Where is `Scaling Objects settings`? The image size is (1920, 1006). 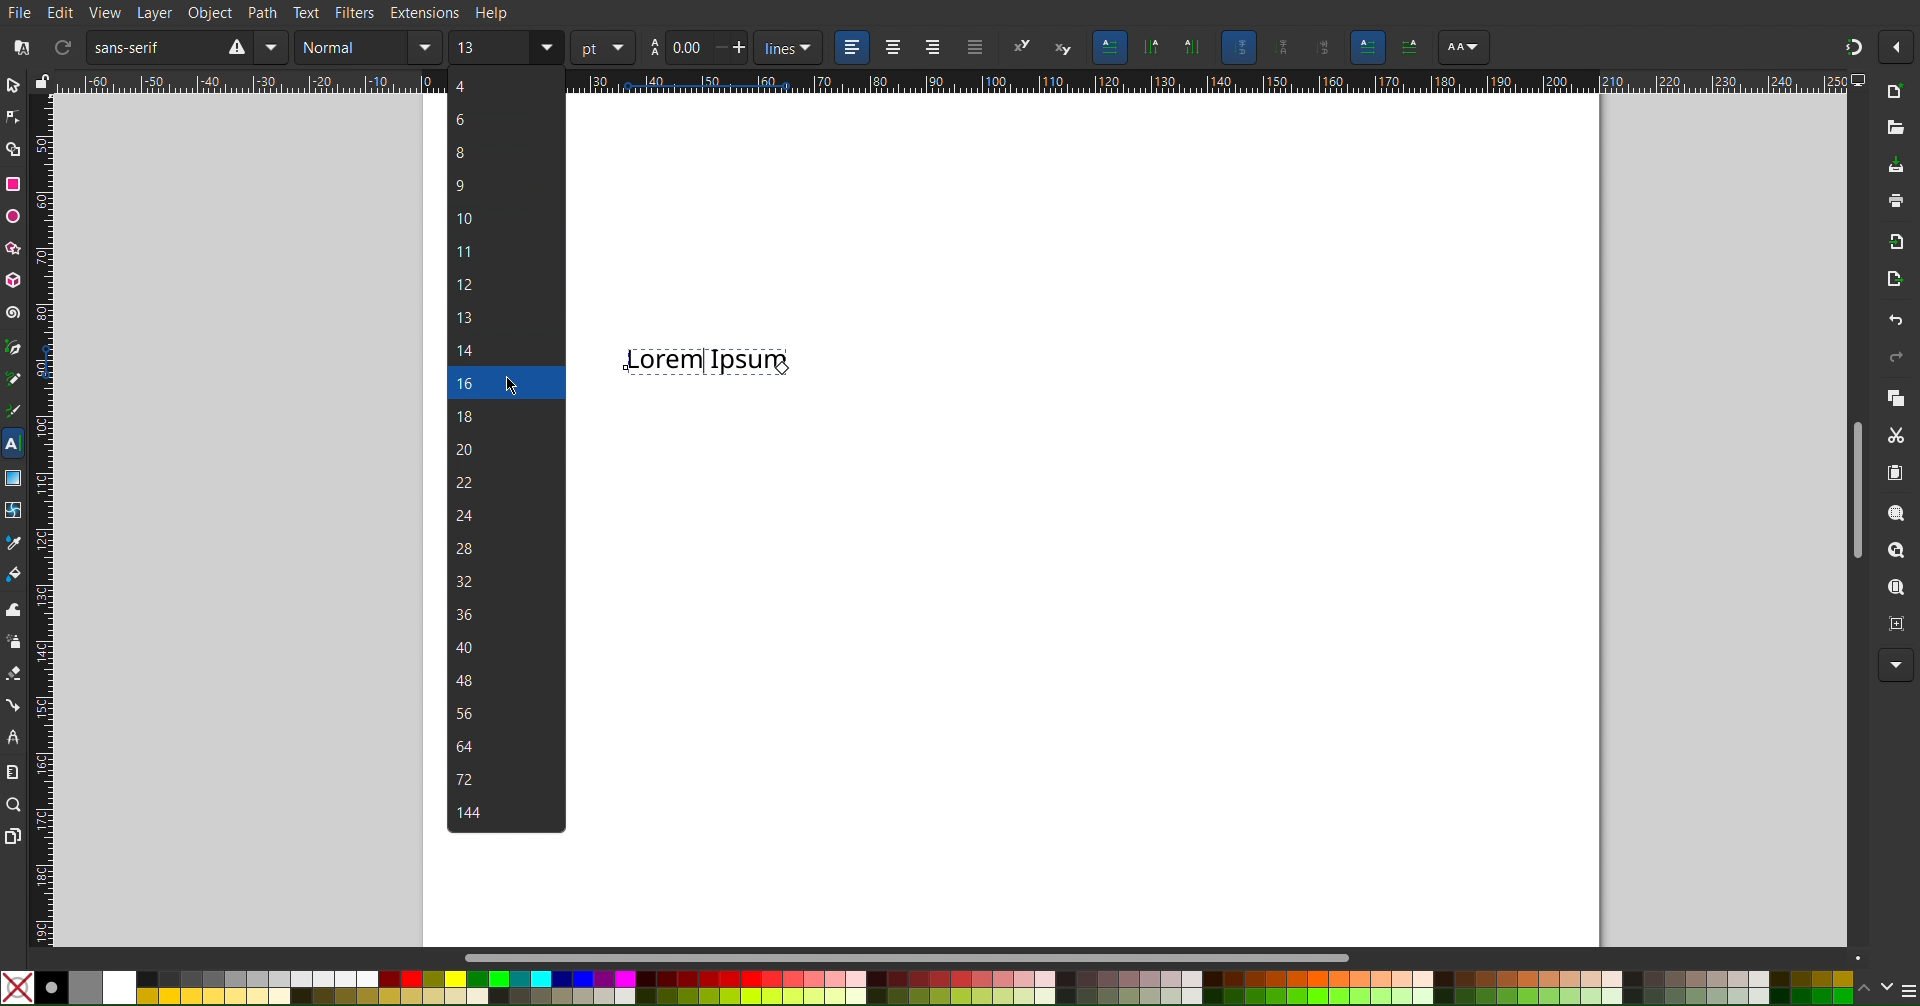
Scaling Objects settings is located at coordinates (1193, 47).